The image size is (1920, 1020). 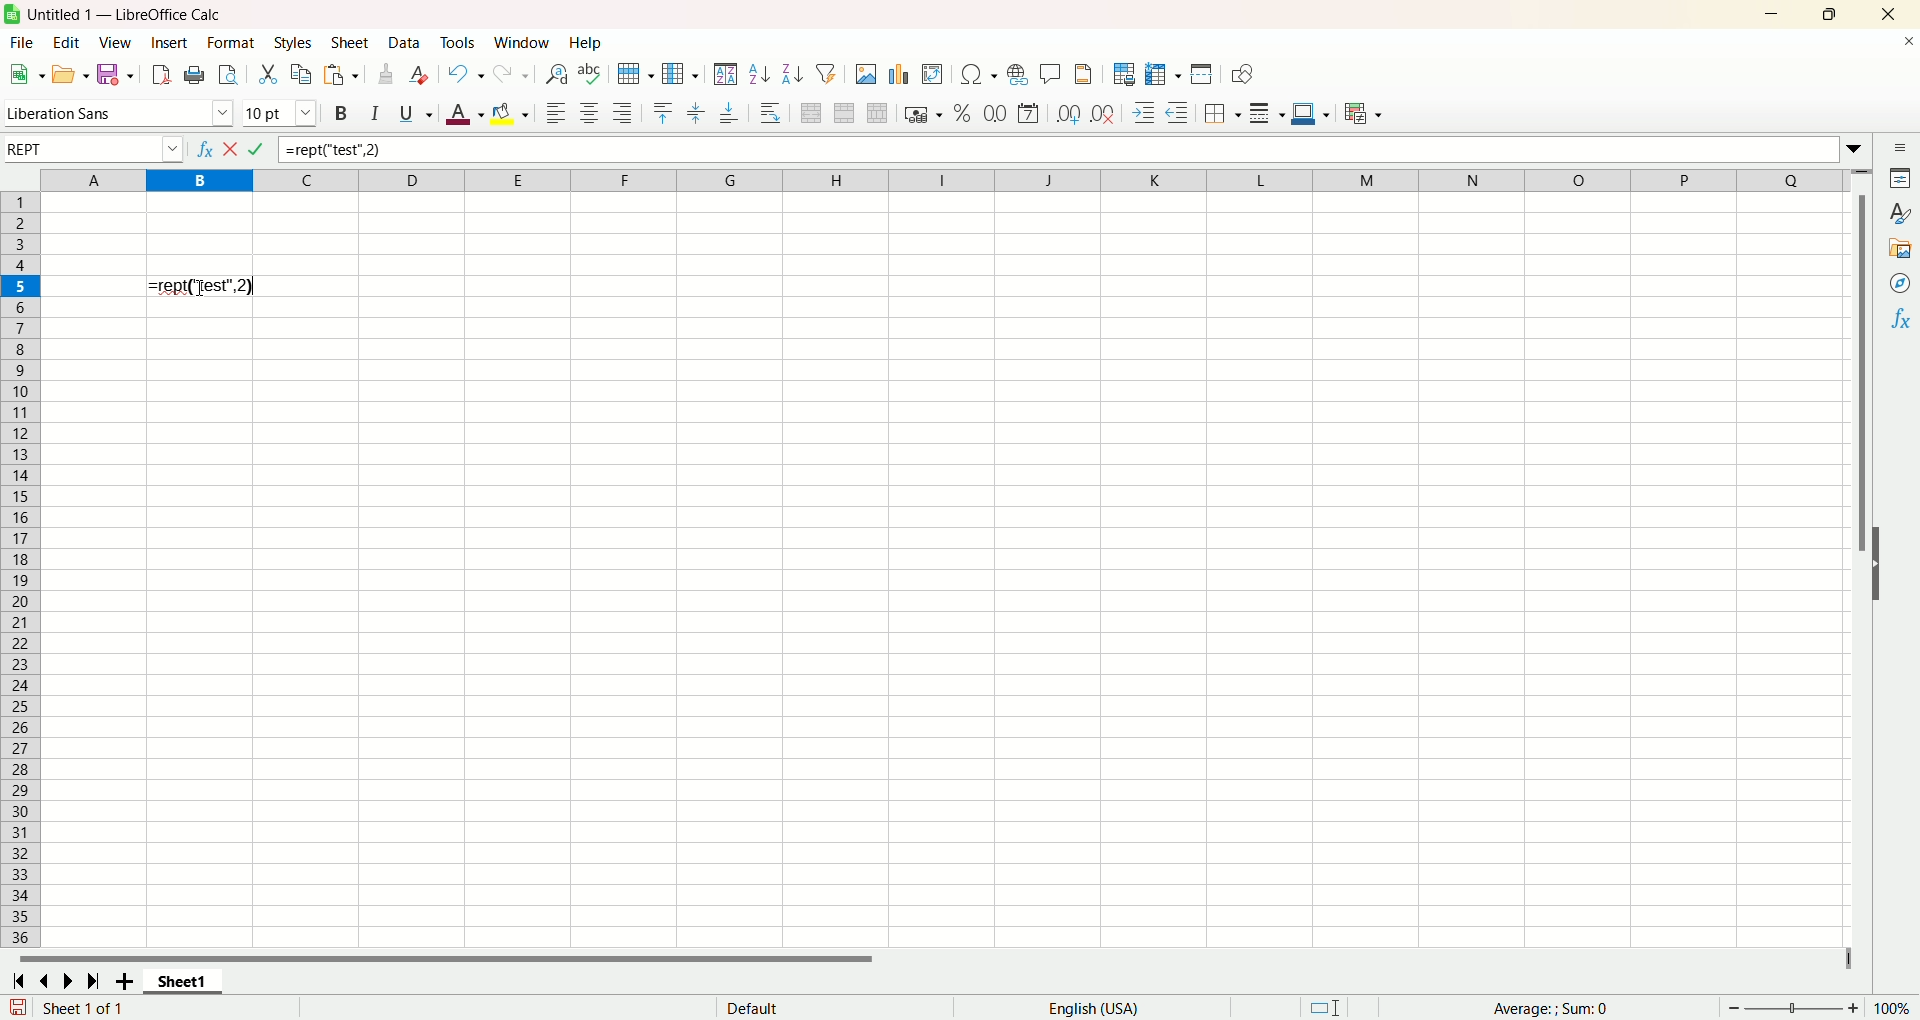 I want to click on standard selection, so click(x=1327, y=1009).